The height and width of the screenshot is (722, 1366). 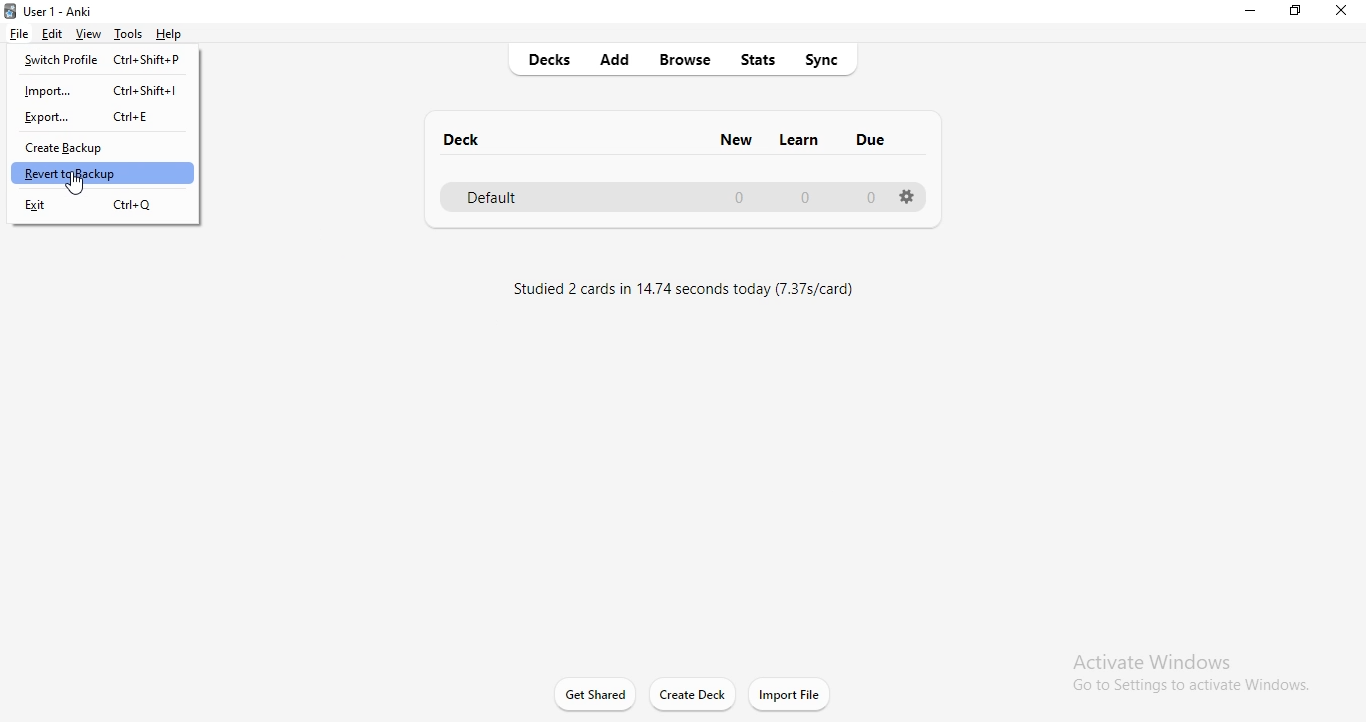 What do you see at coordinates (829, 59) in the screenshot?
I see `sync` at bounding box center [829, 59].